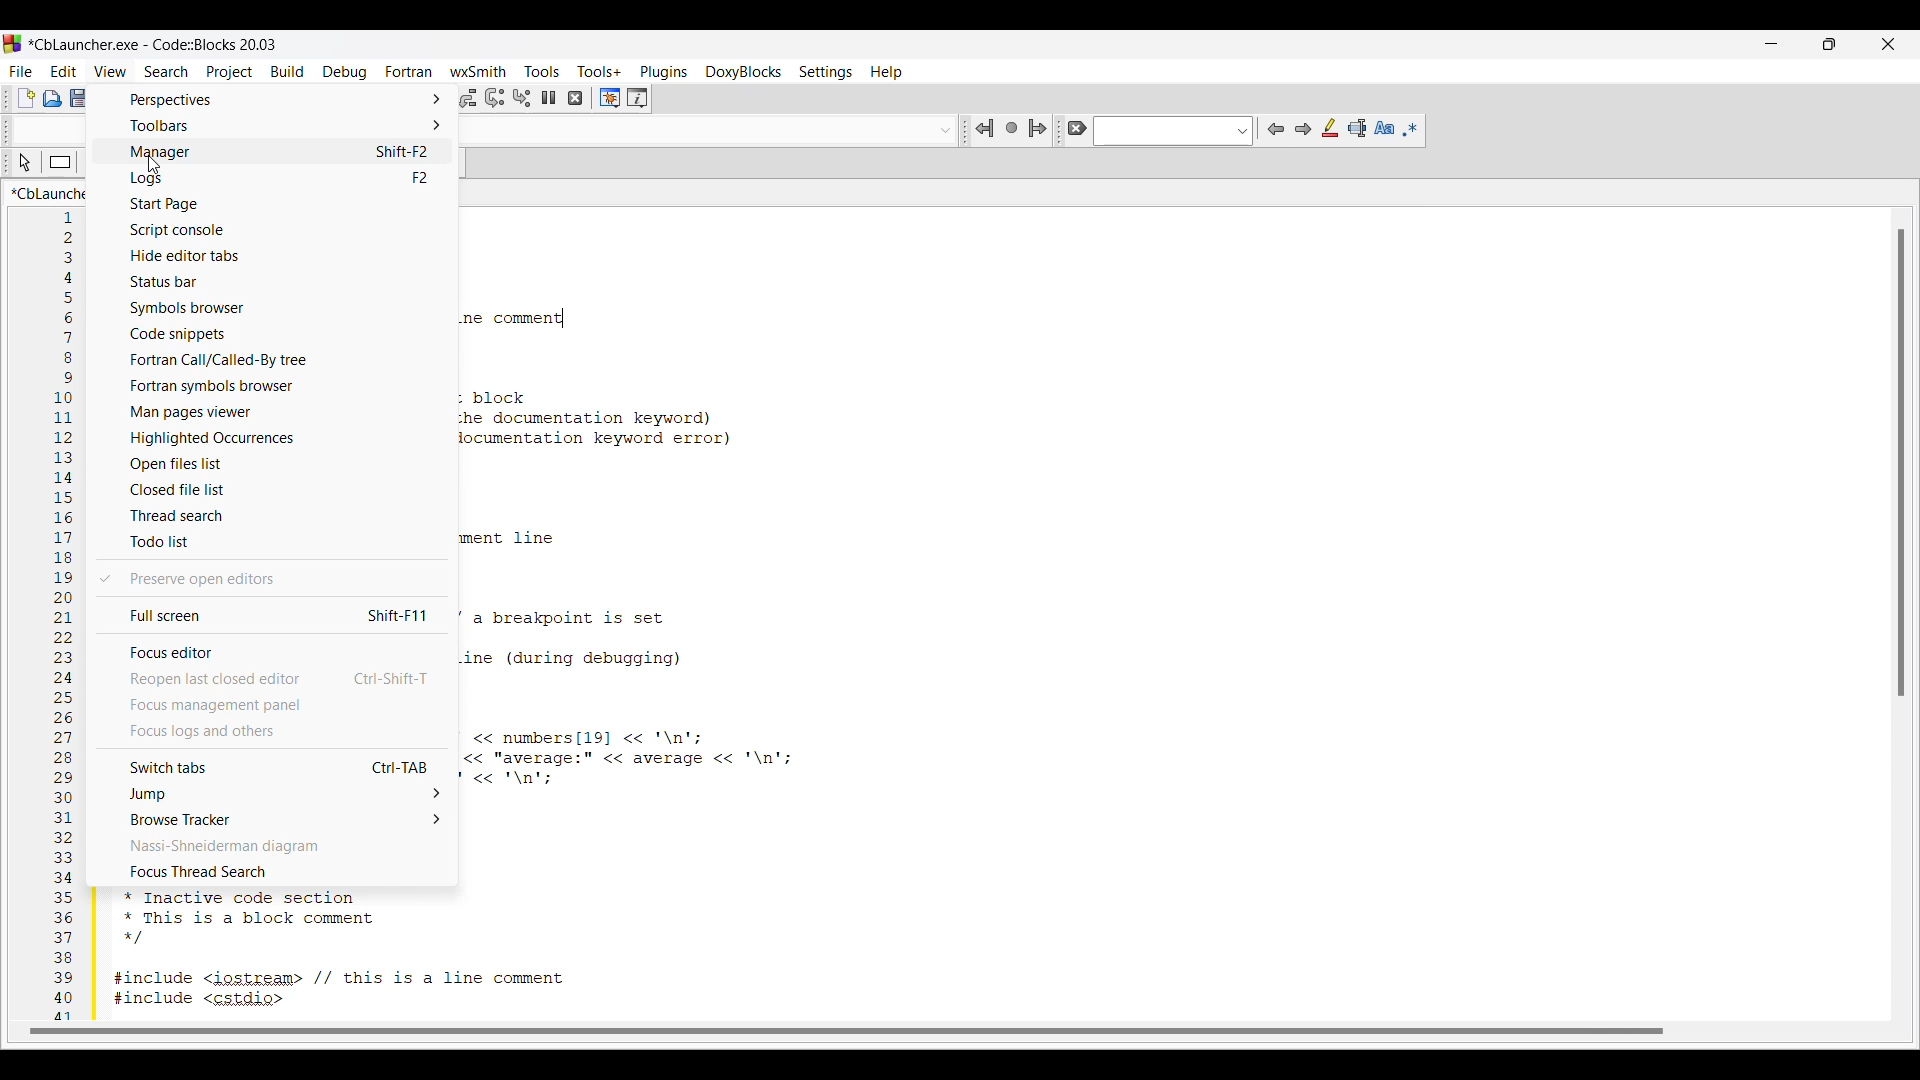  Describe the element at coordinates (664, 72) in the screenshot. I see `Plugins menu` at that location.